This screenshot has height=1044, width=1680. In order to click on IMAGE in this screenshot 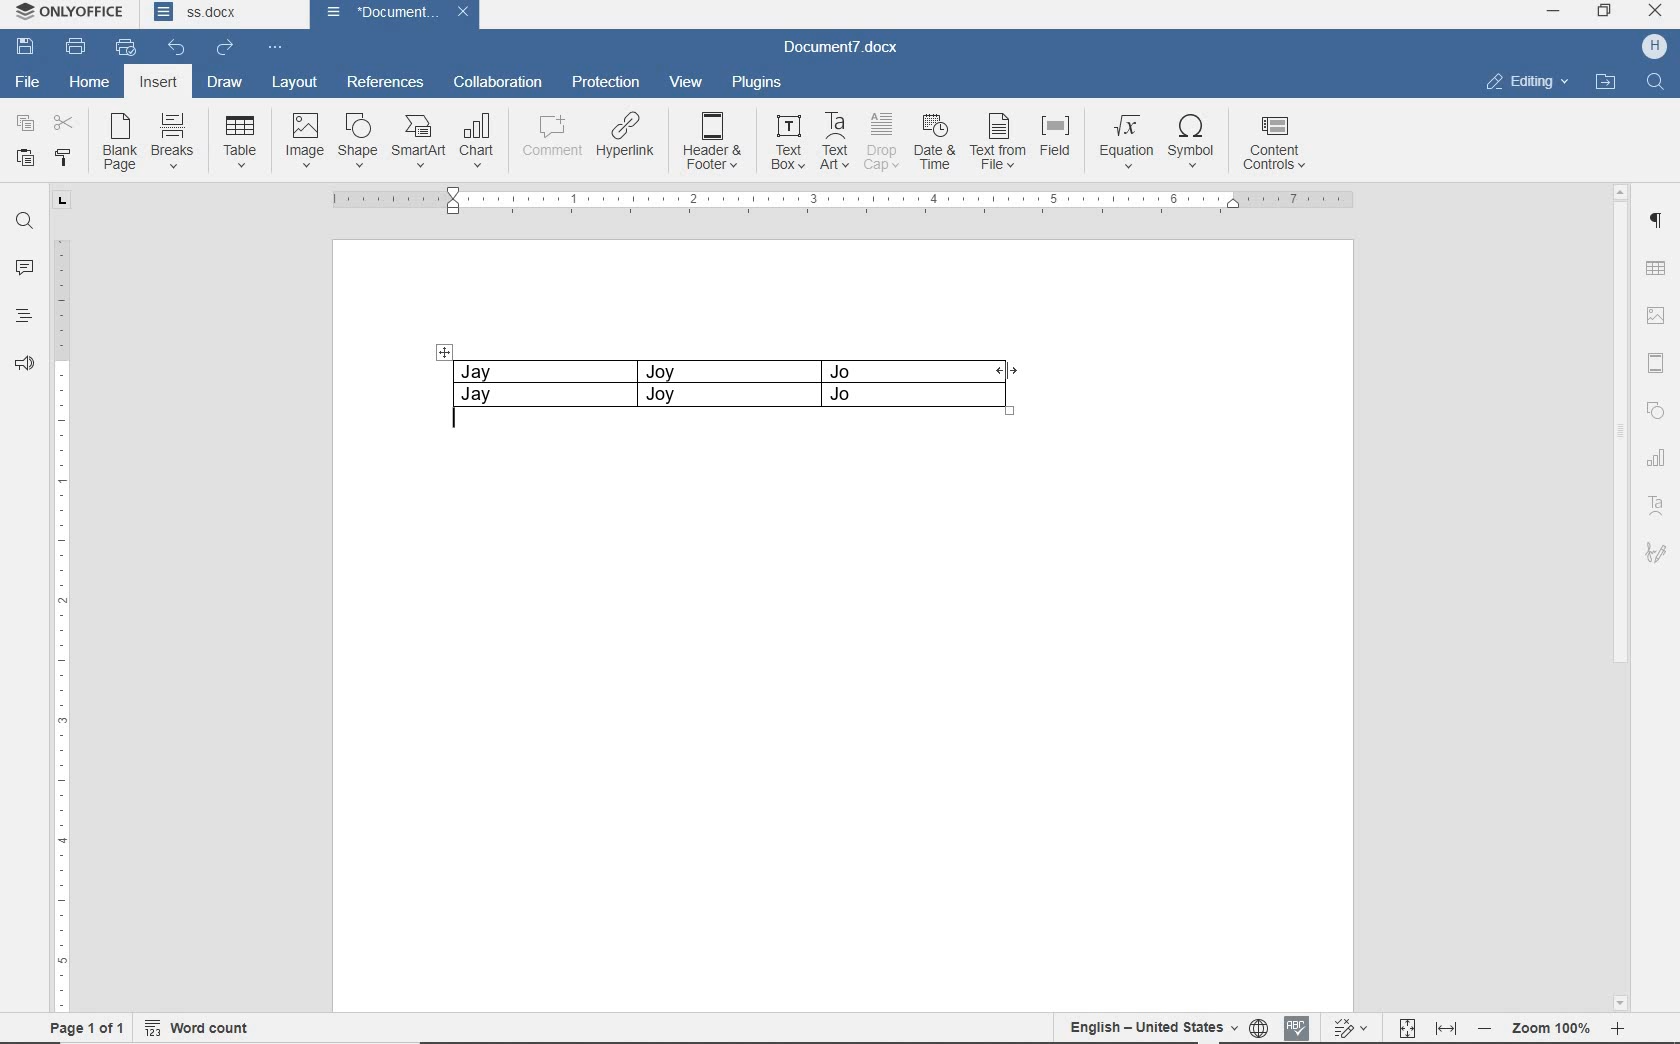, I will do `click(303, 140)`.